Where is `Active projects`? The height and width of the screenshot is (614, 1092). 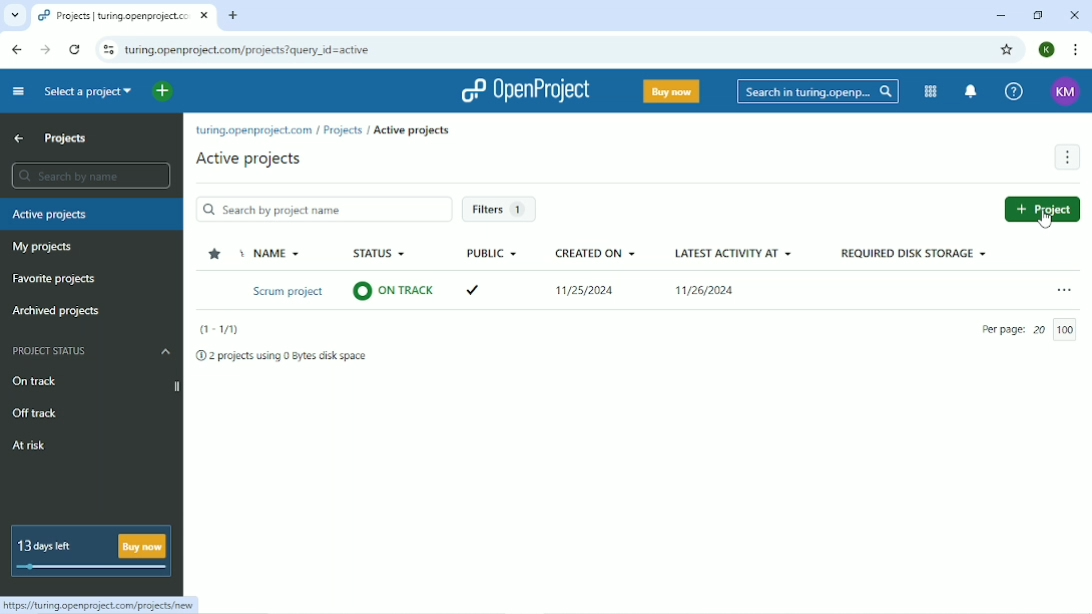 Active projects is located at coordinates (248, 160).